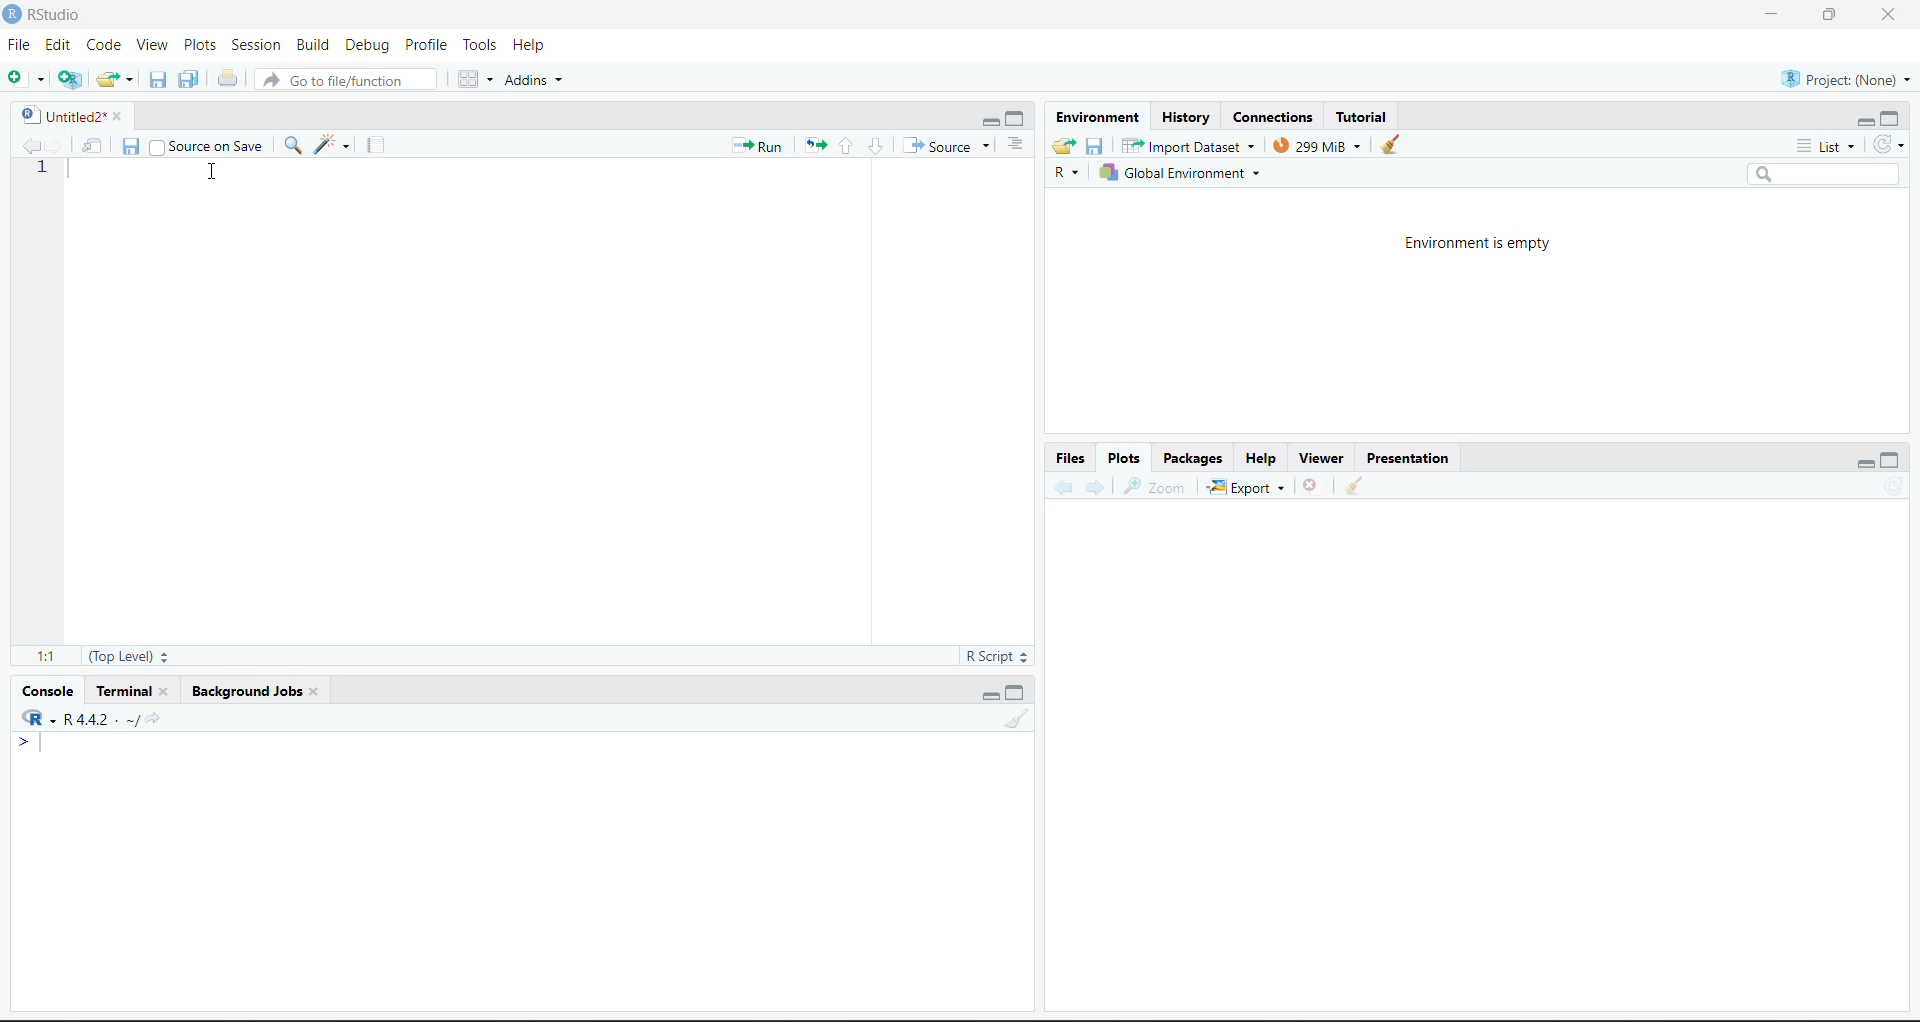  I want to click on print the current file, so click(228, 79).